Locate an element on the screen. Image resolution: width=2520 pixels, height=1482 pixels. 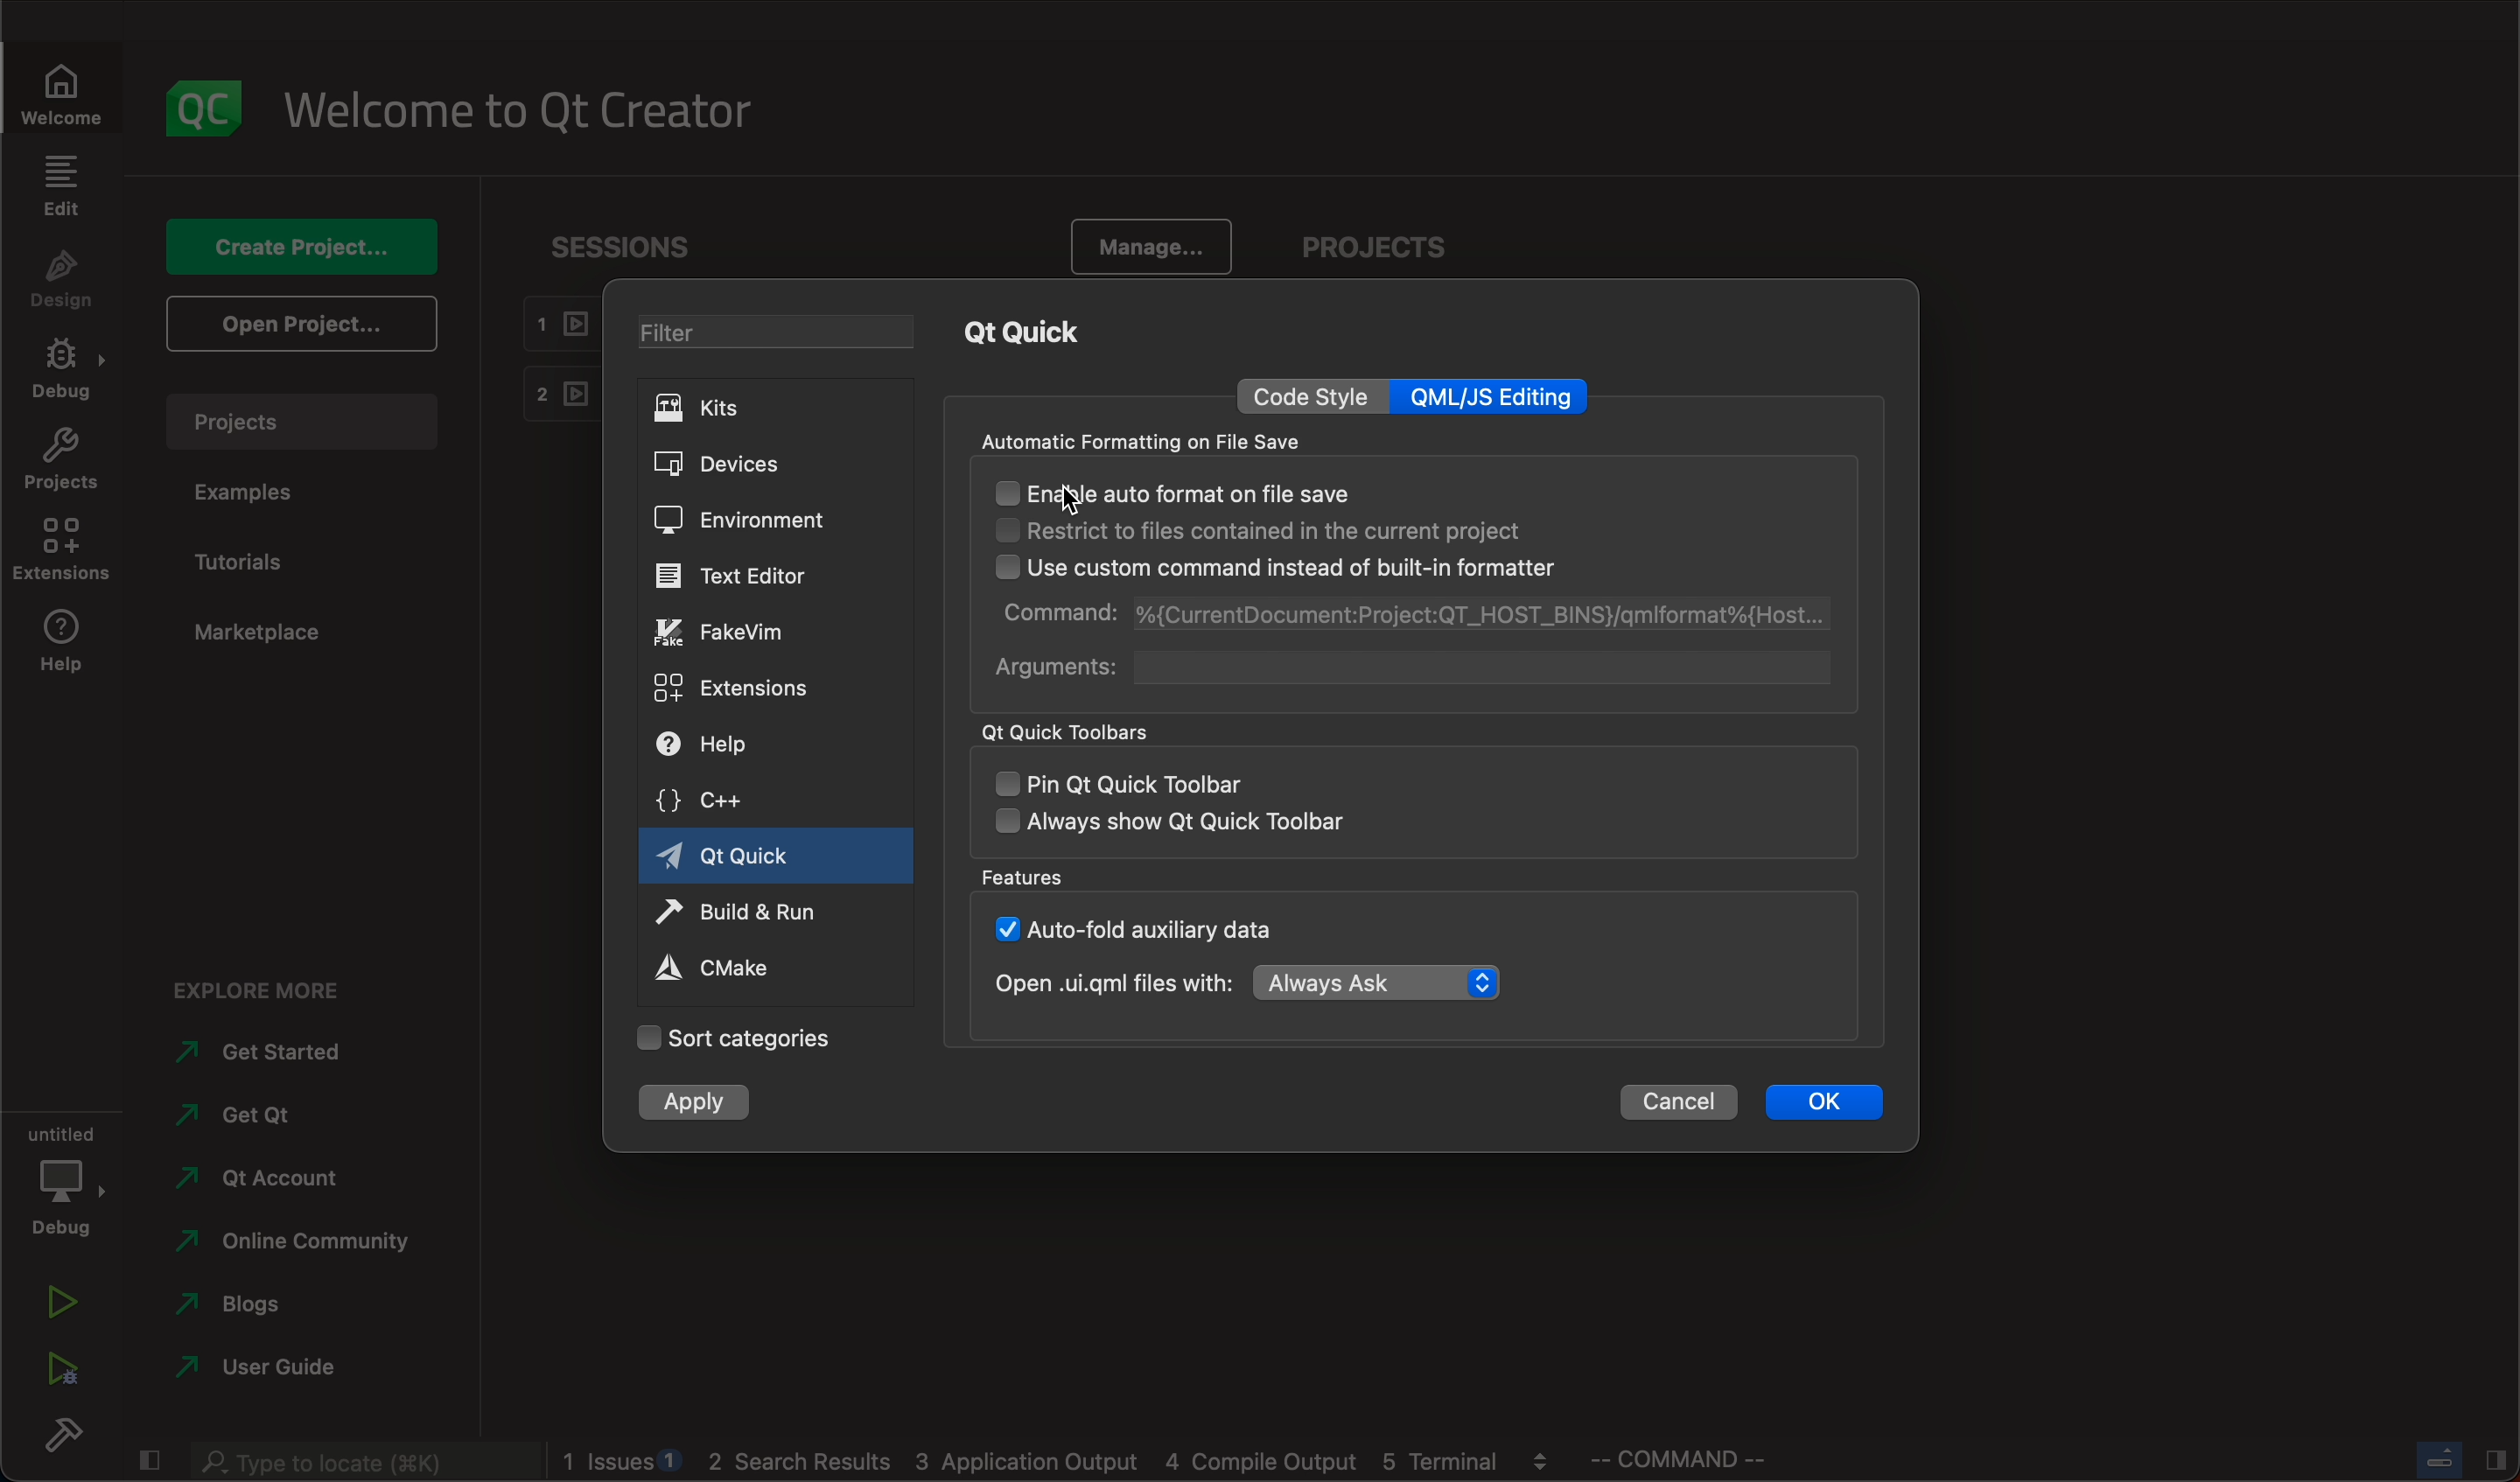
qt quick is located at coordinates (749, 857).